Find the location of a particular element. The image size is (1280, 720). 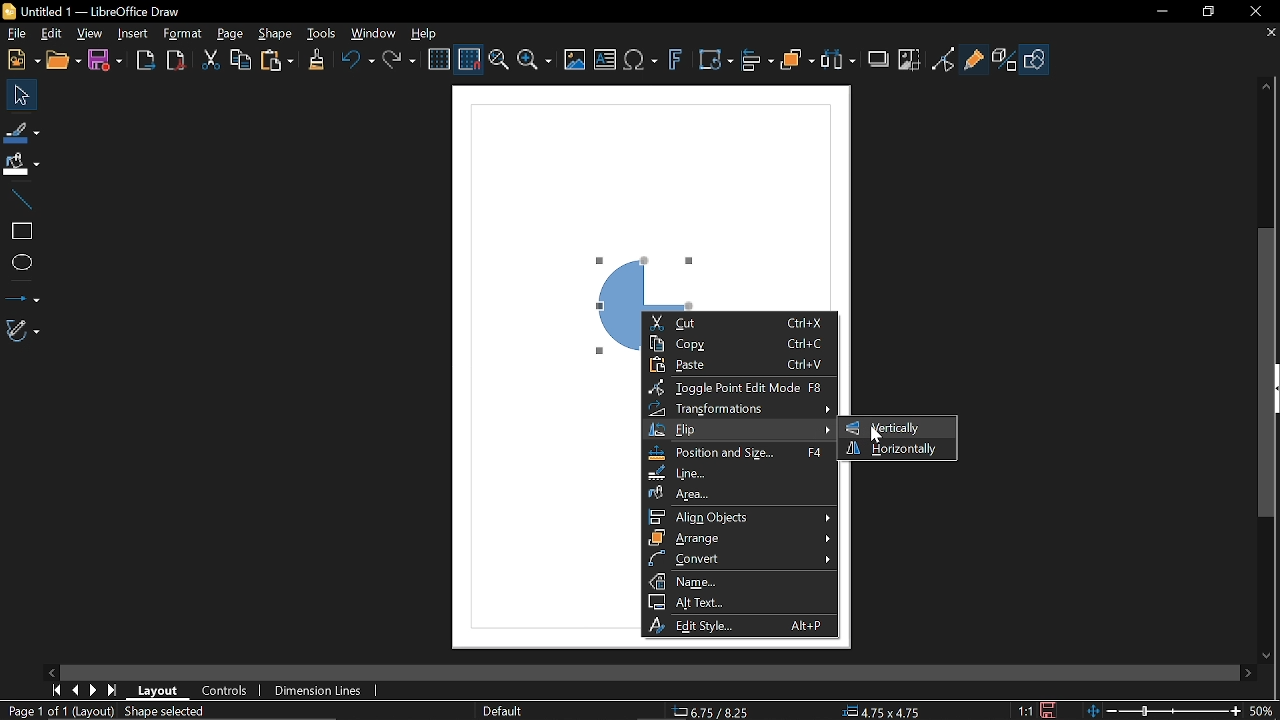

Shape is located at coordinates (278, 34).